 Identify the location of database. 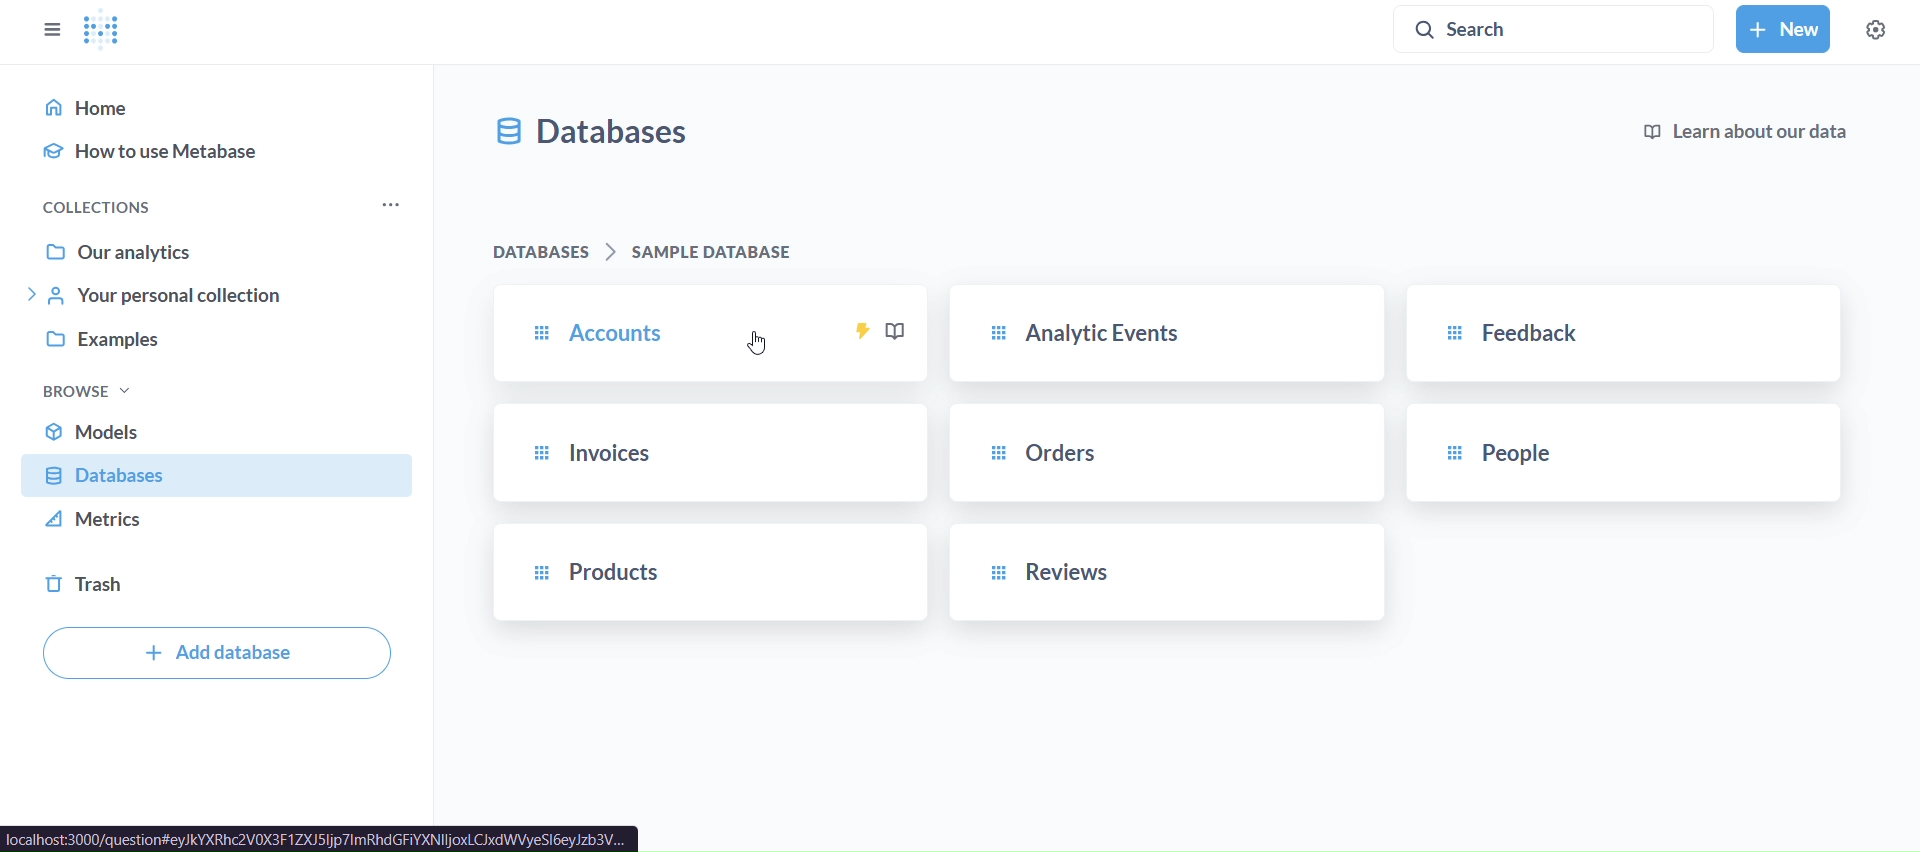
(220, 478).